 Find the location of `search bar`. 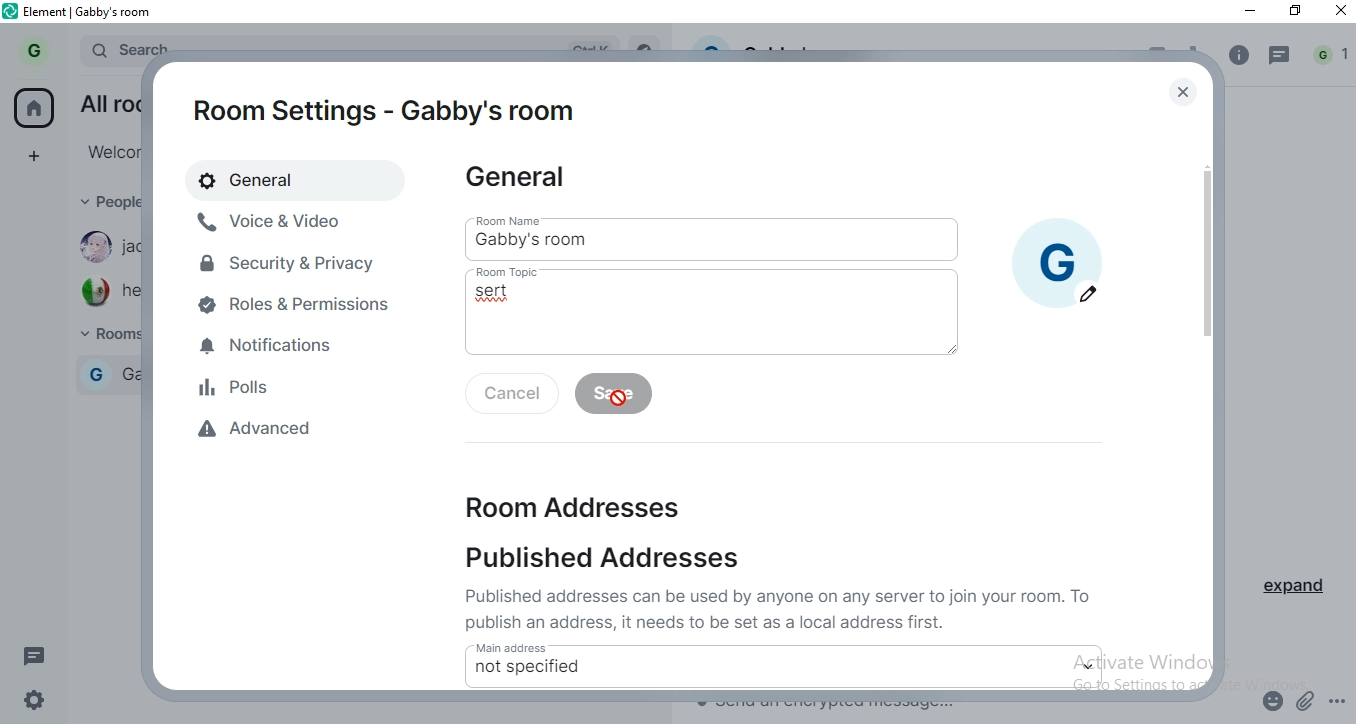

search bar is located at coordinates (125, 46).